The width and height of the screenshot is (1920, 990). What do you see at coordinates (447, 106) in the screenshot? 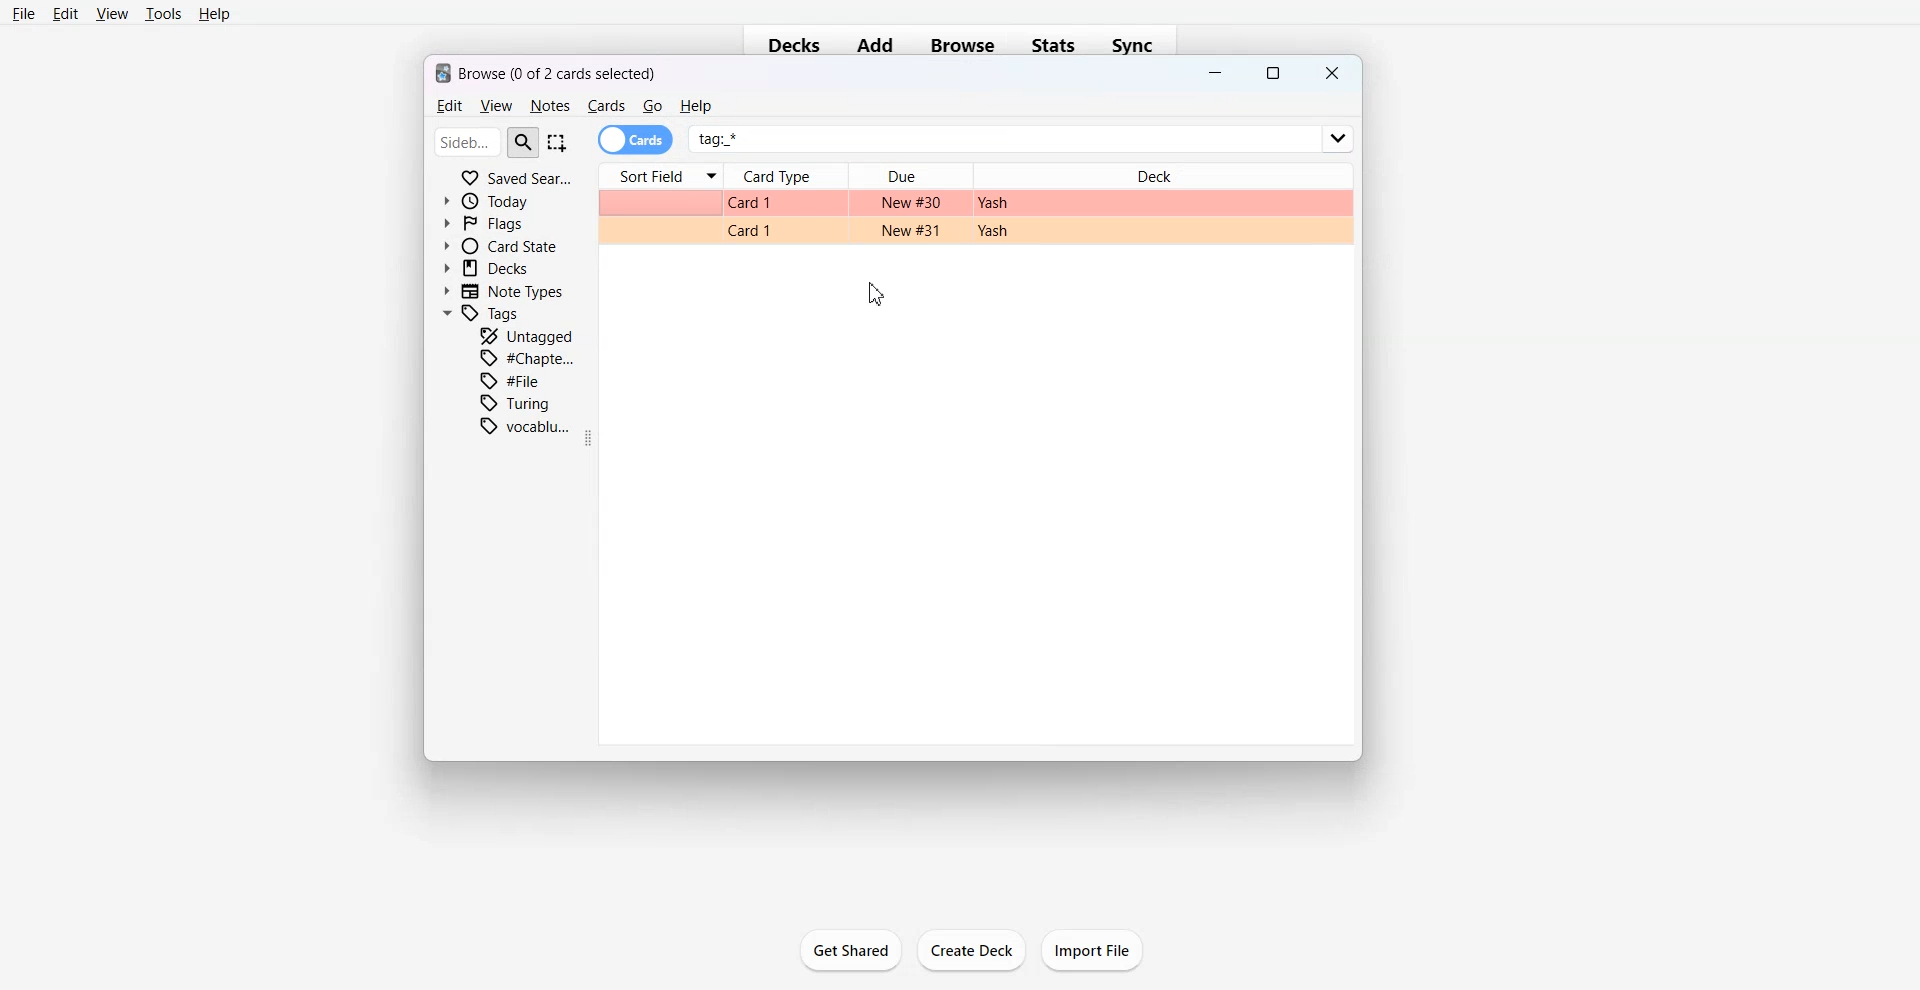
I see `Edit` at bounding box center [447, 106].